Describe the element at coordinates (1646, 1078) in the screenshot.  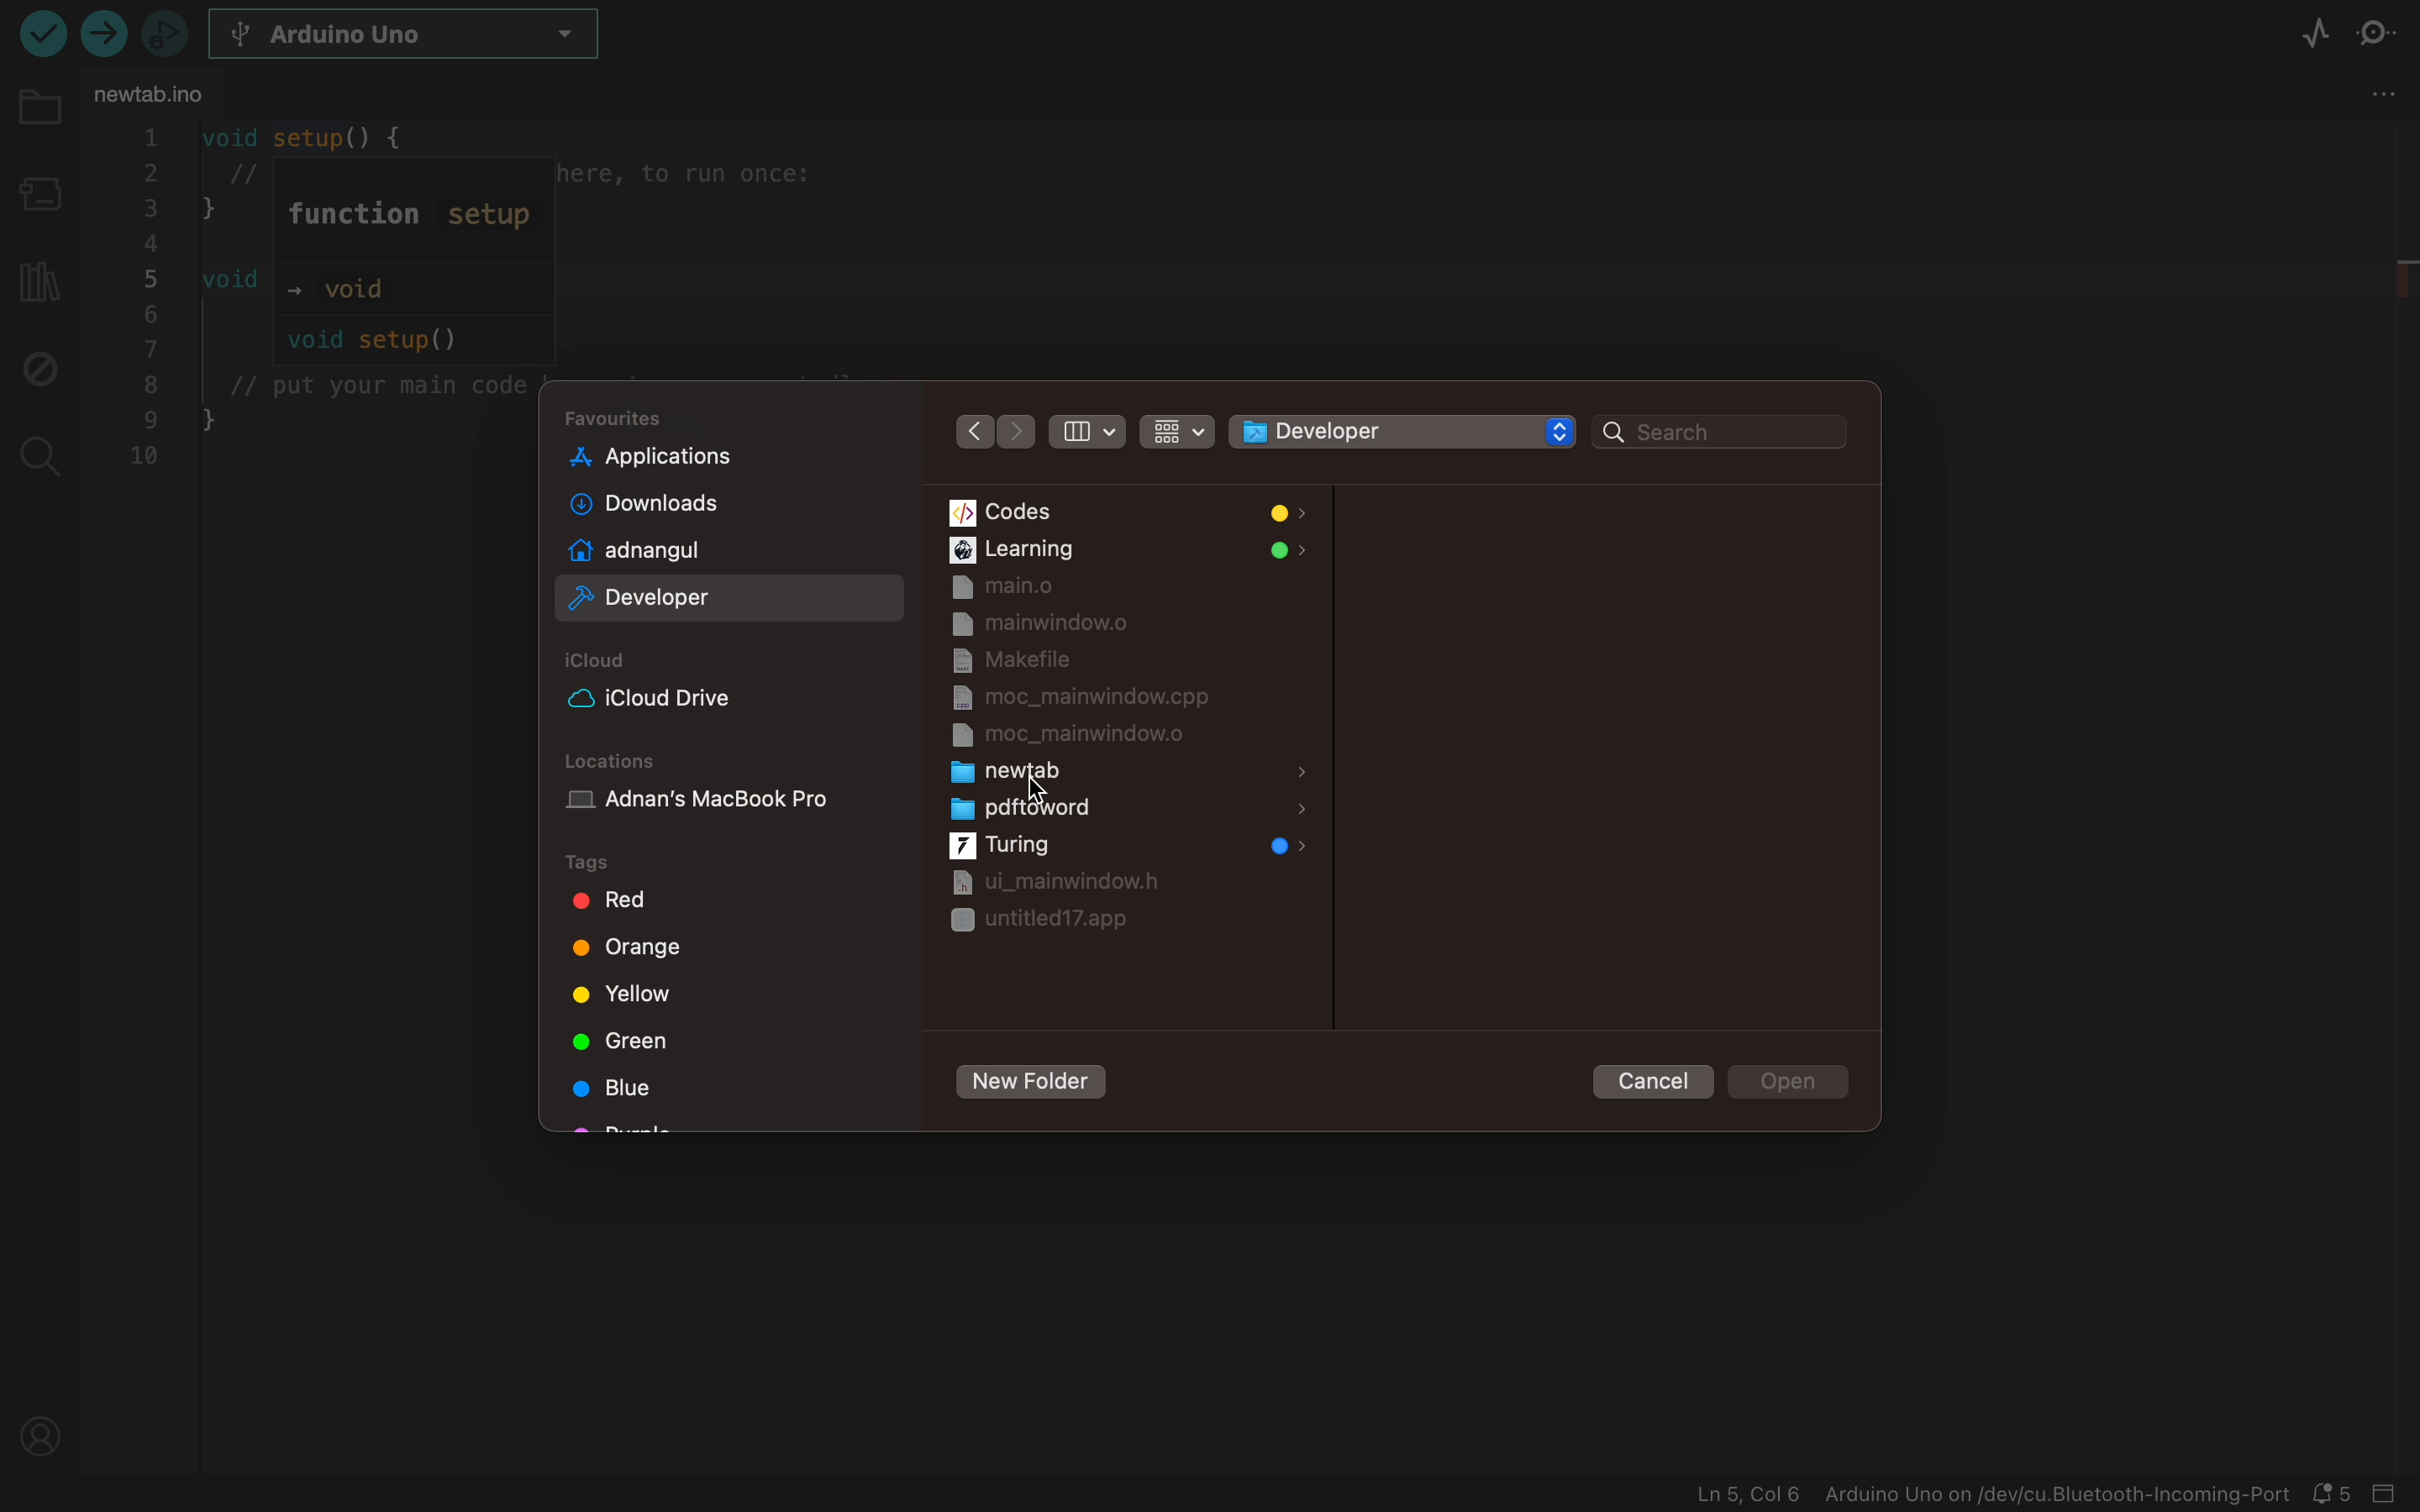
I see `cancel` at that location.